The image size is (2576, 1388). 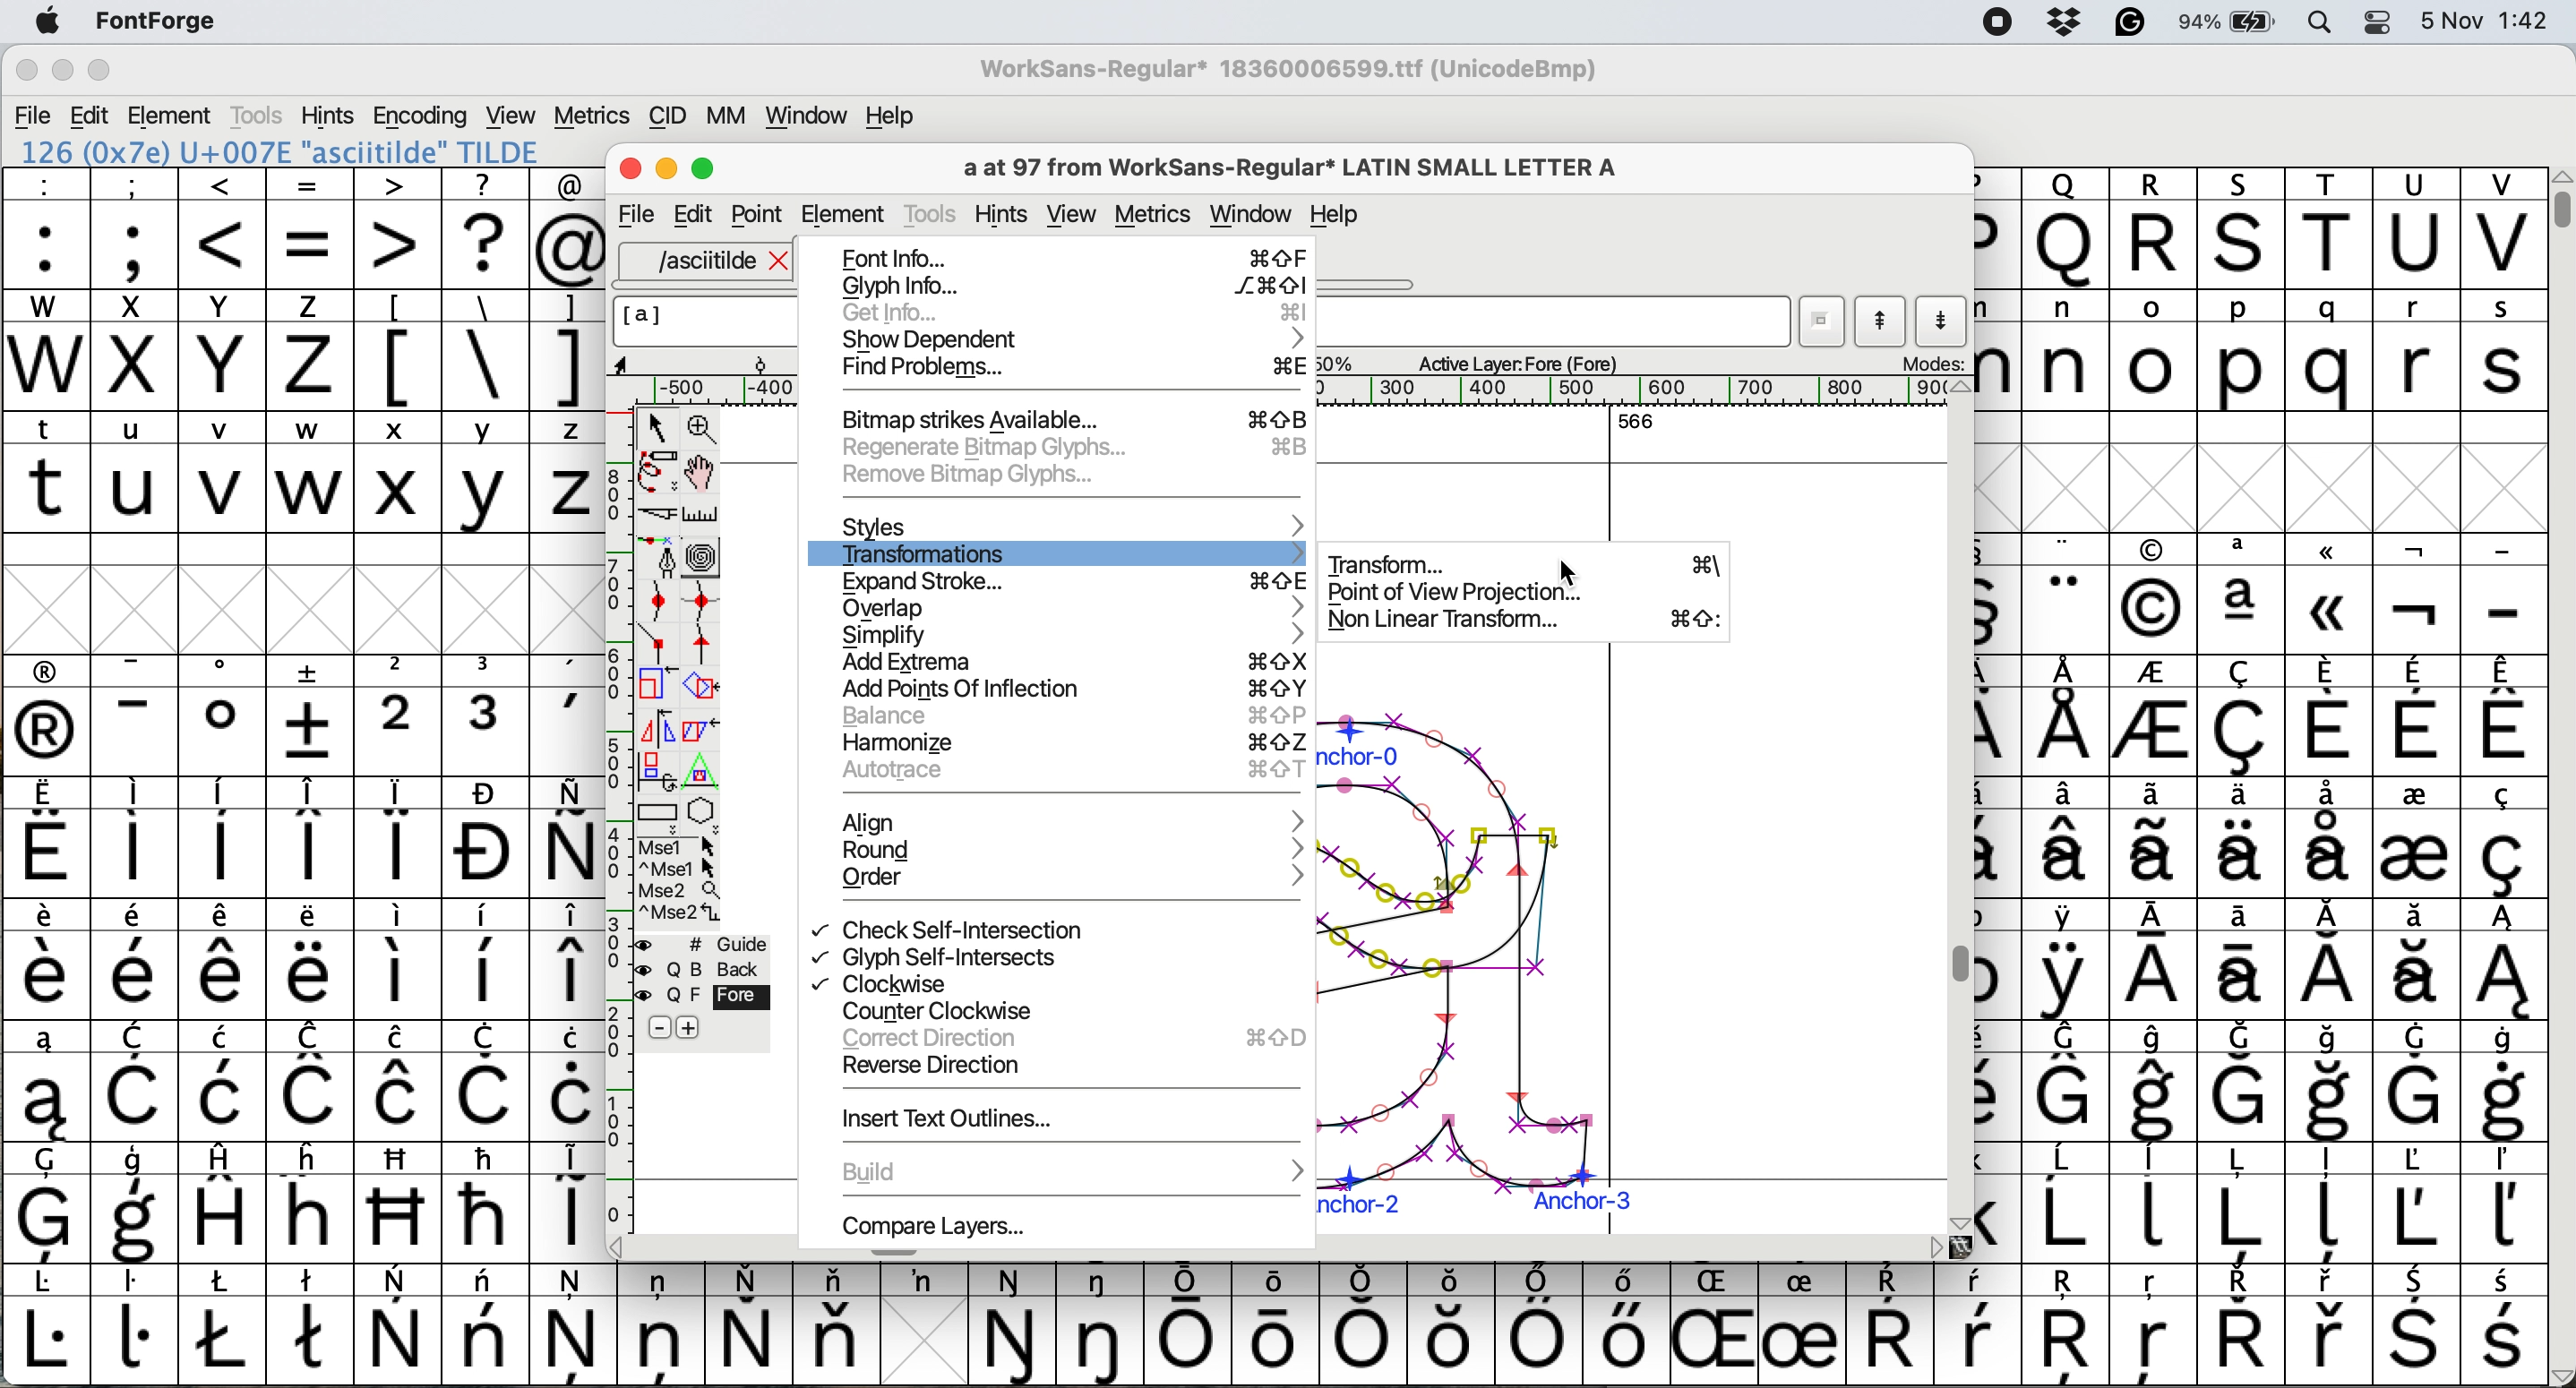 What do you see at coordinates (48, 839) in the screenshot?
I see `symbol` at bounding box center [48, 839].